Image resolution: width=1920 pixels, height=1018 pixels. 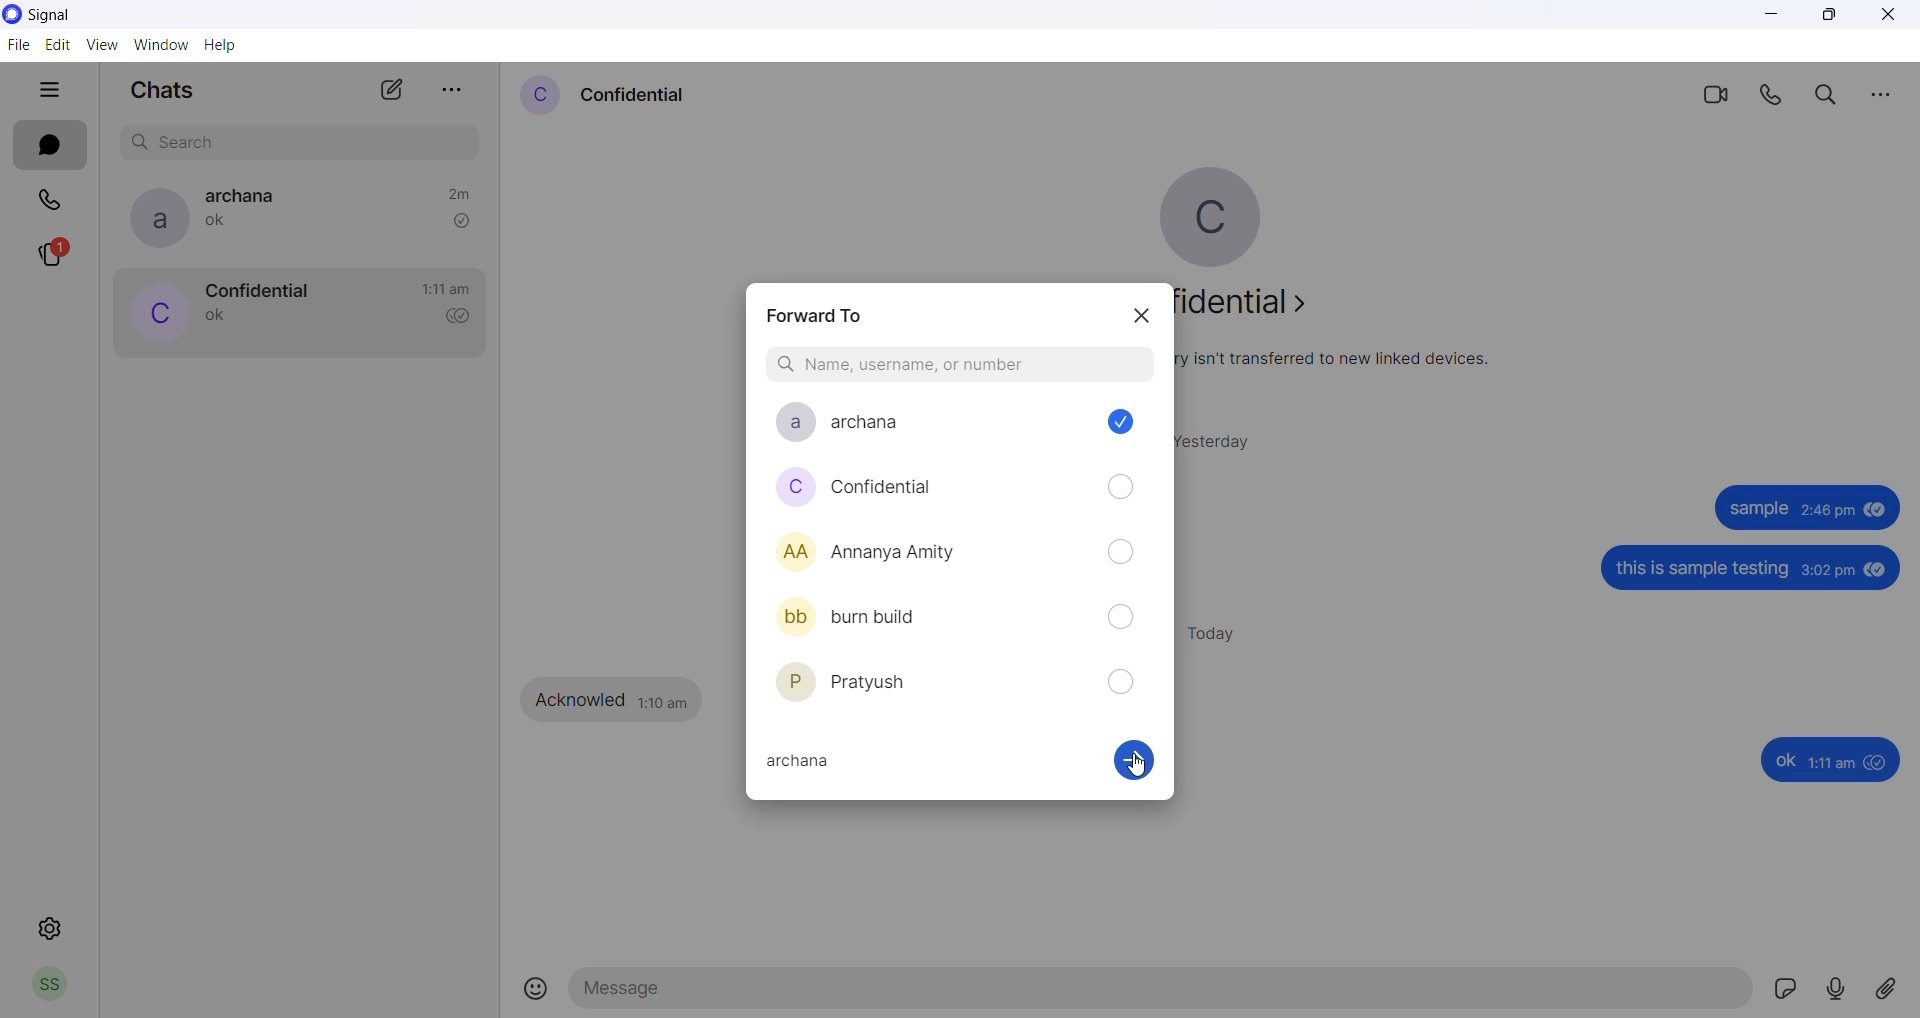 What do you see at coordinates (256, 289) in the screenshot?
I see `contact name` at bounding box center [256, 289].